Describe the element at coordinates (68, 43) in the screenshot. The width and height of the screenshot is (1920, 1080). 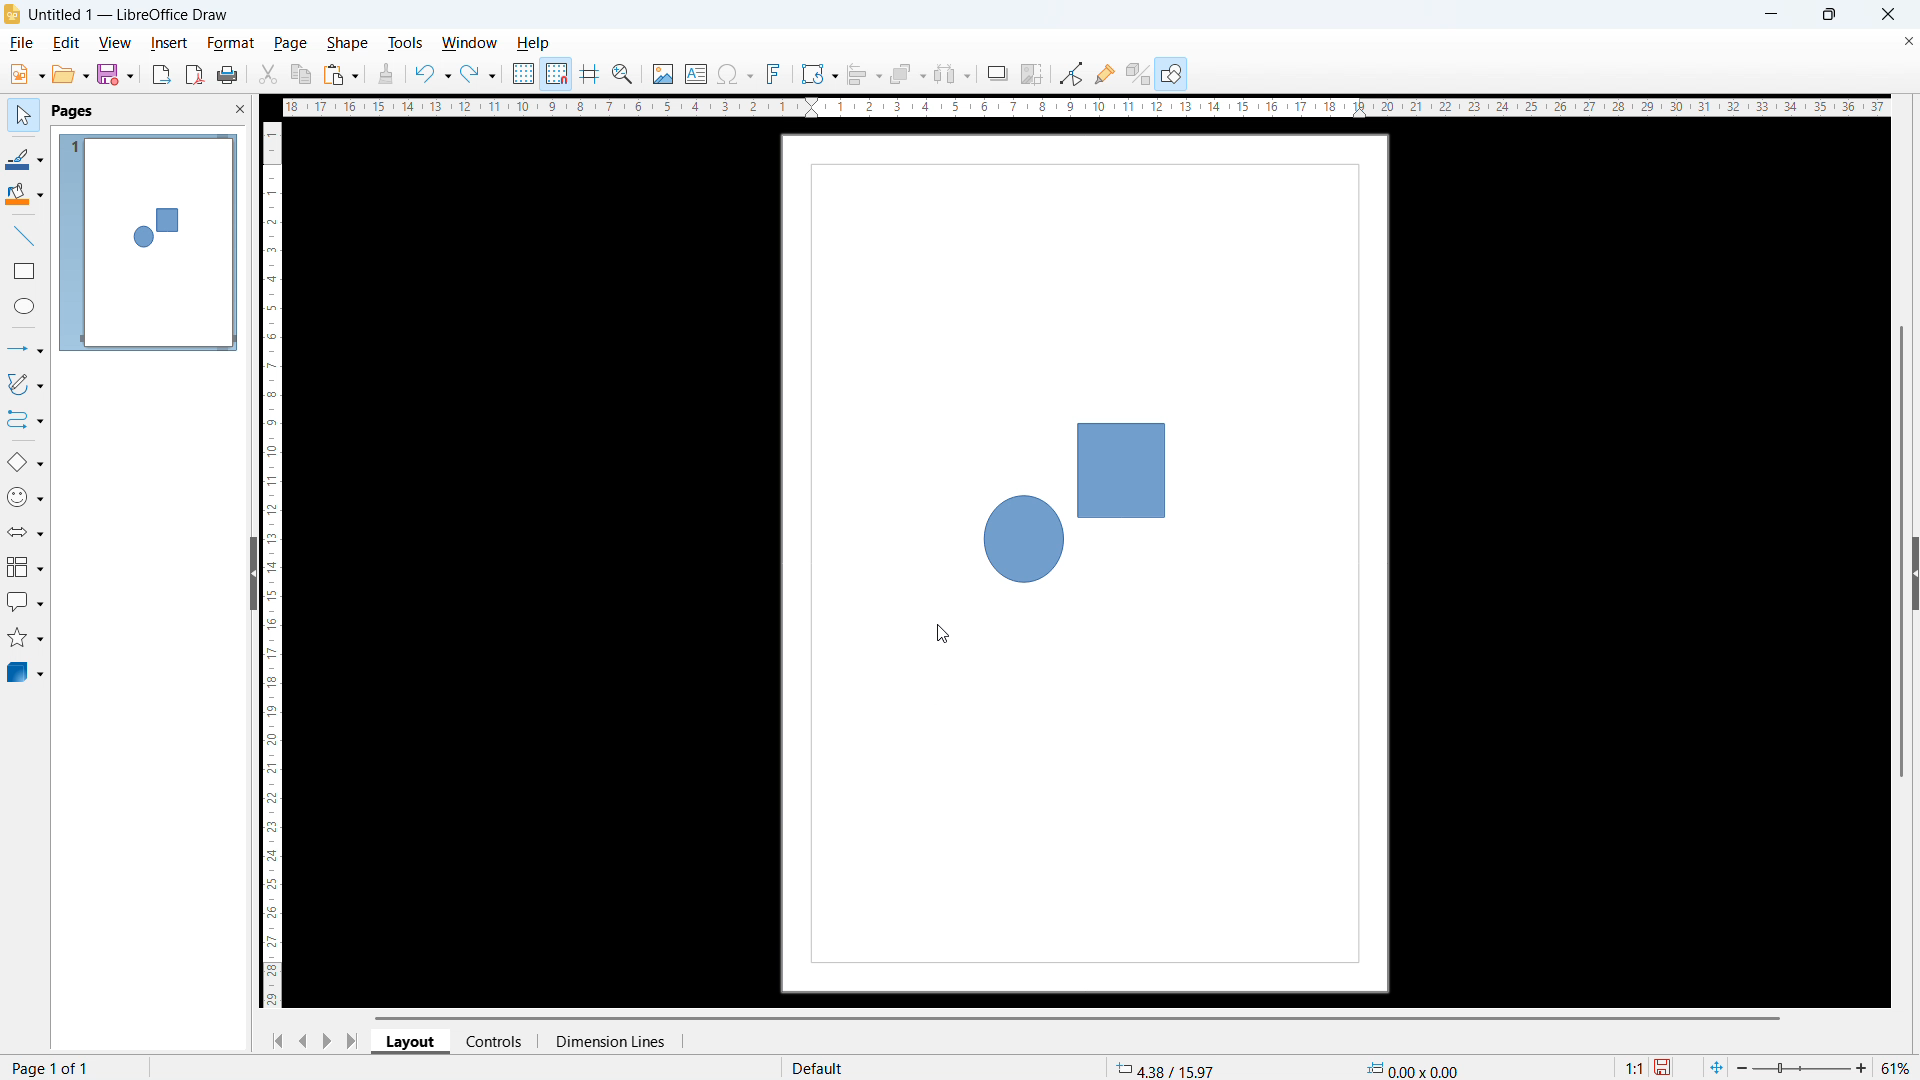
I see `edit` at that location.